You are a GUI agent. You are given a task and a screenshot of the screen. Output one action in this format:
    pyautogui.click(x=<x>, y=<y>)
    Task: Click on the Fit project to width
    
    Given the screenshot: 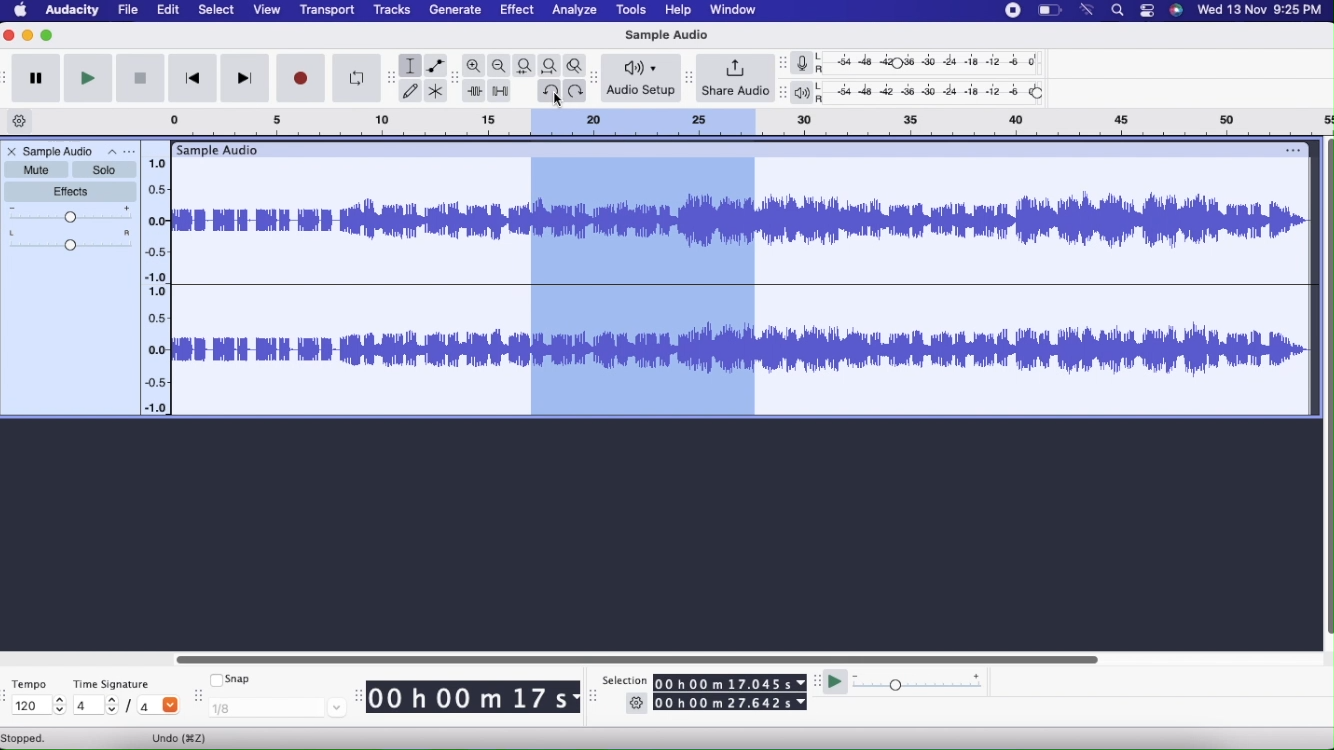 What is the action you would take?
    pyautogui.click(x=550, y=66)
    